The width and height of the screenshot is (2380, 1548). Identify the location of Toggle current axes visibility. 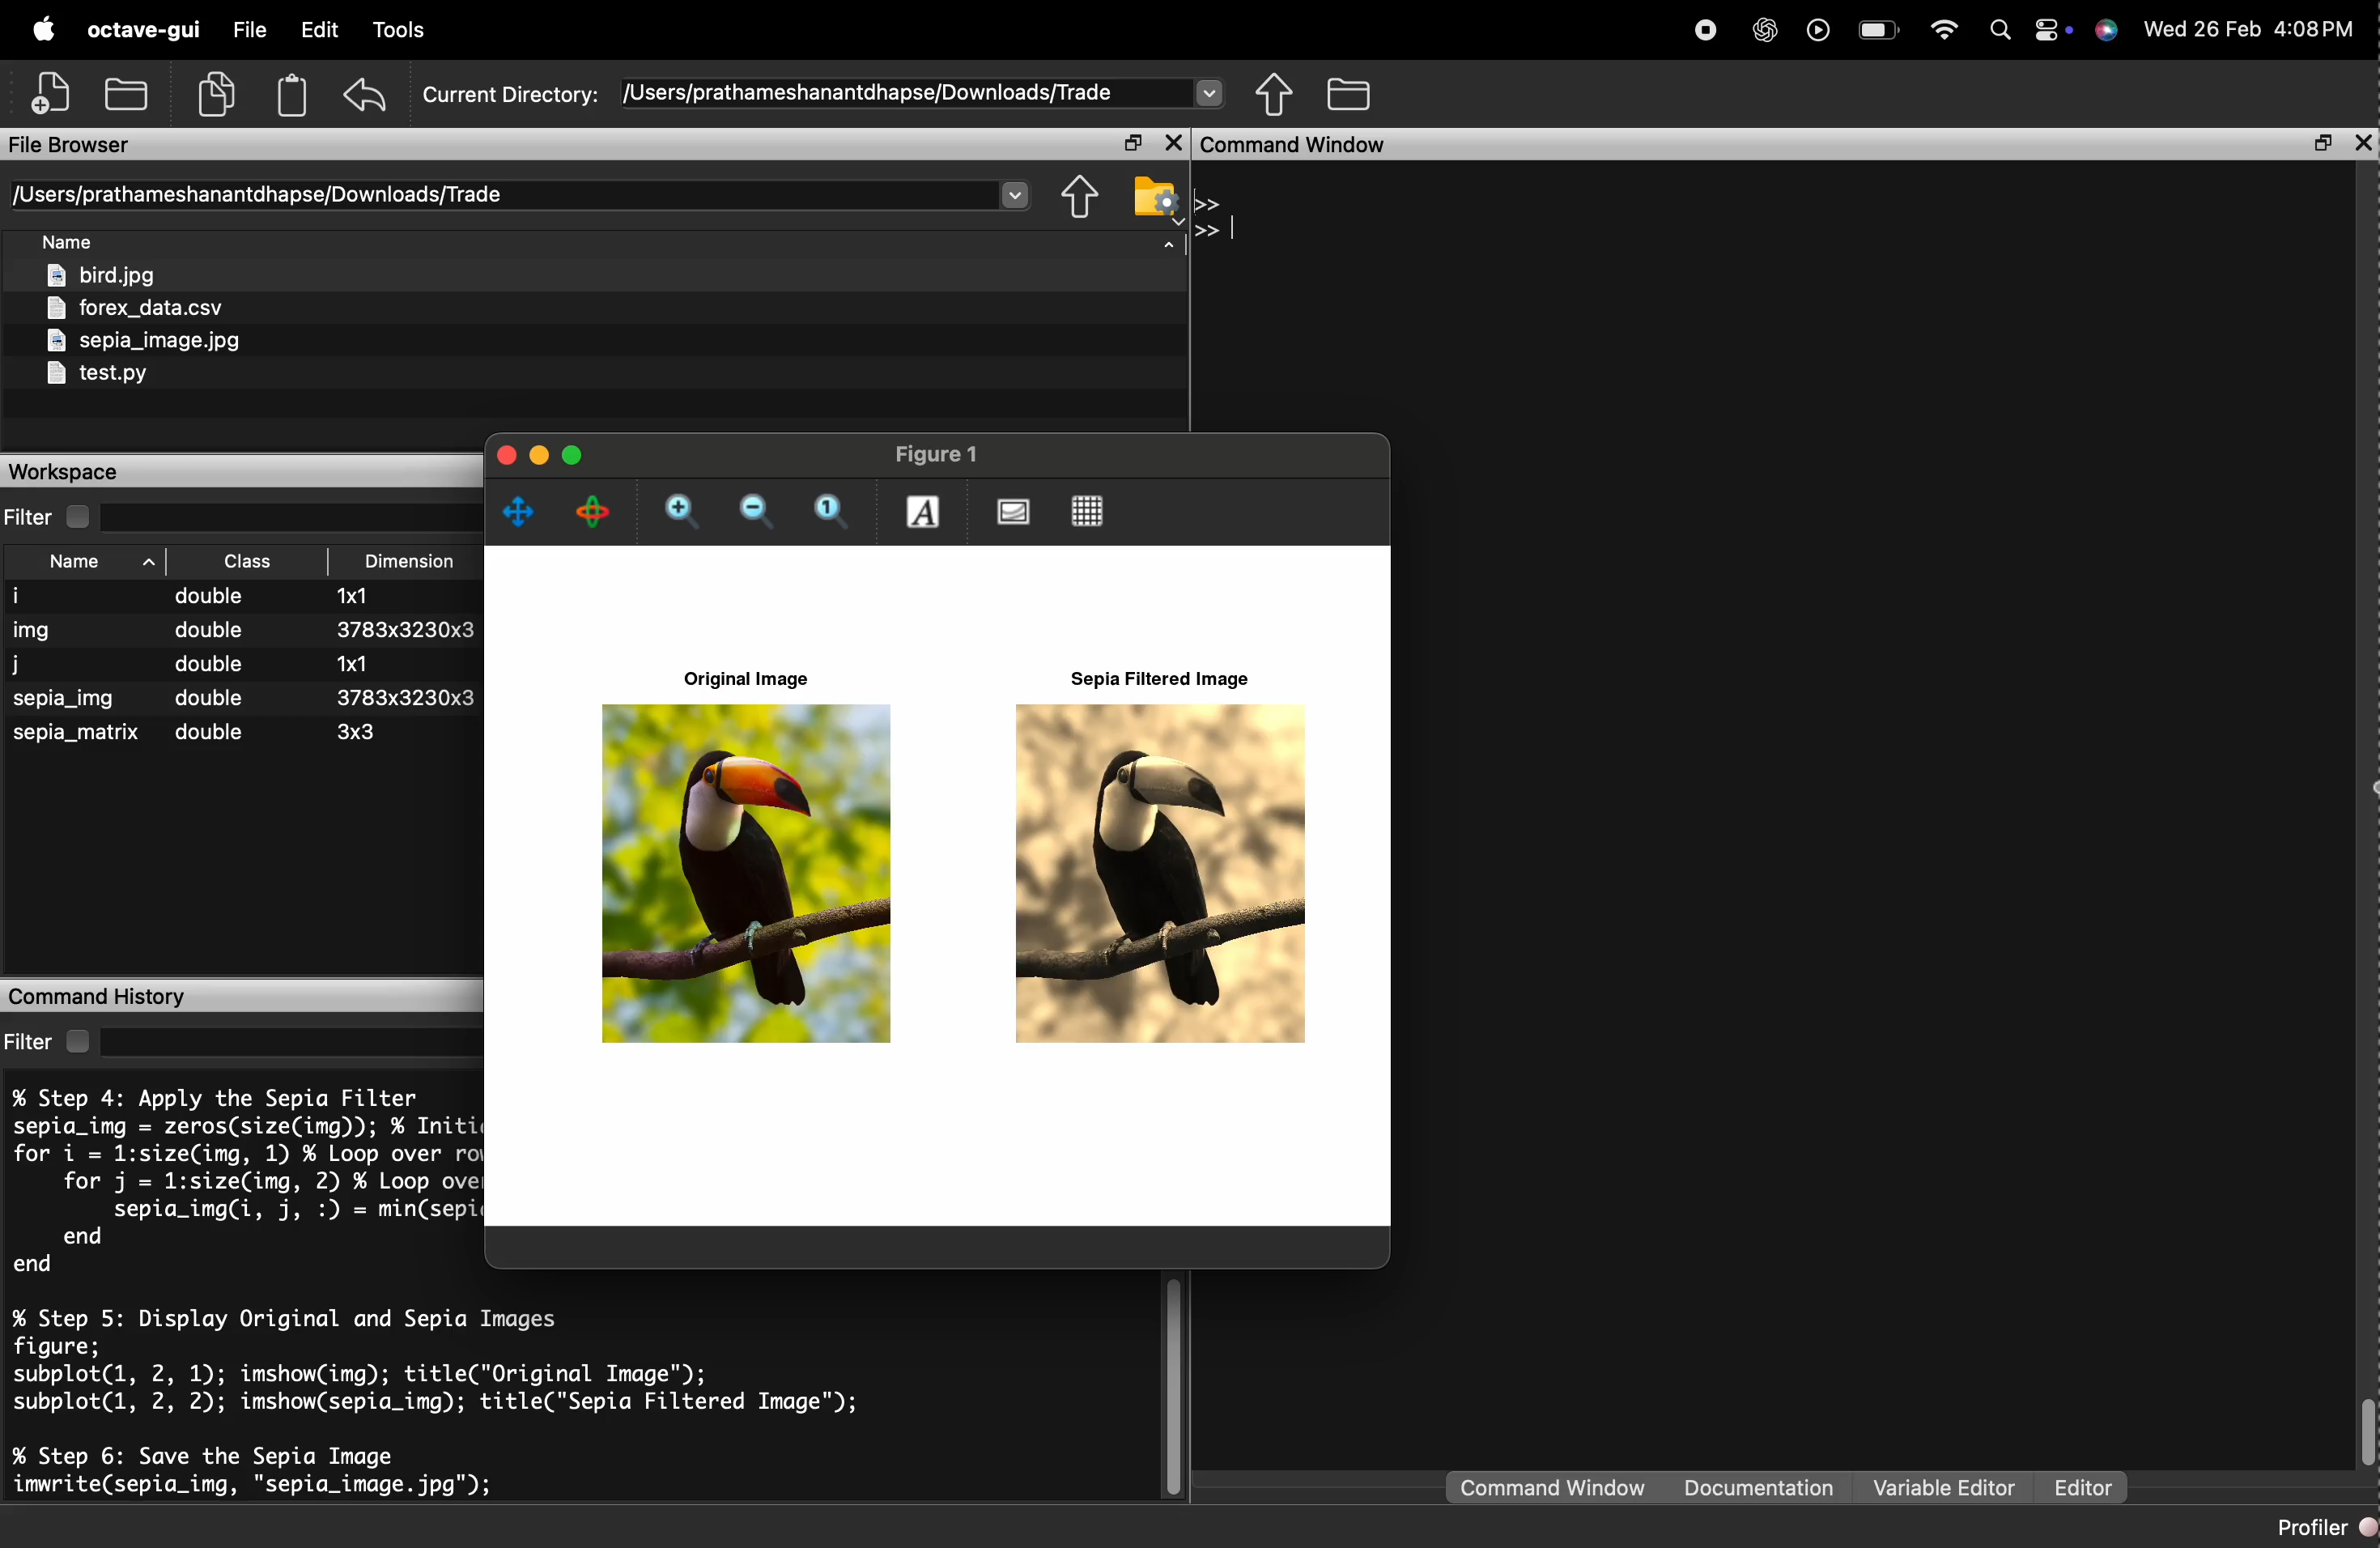
(1013, 513).